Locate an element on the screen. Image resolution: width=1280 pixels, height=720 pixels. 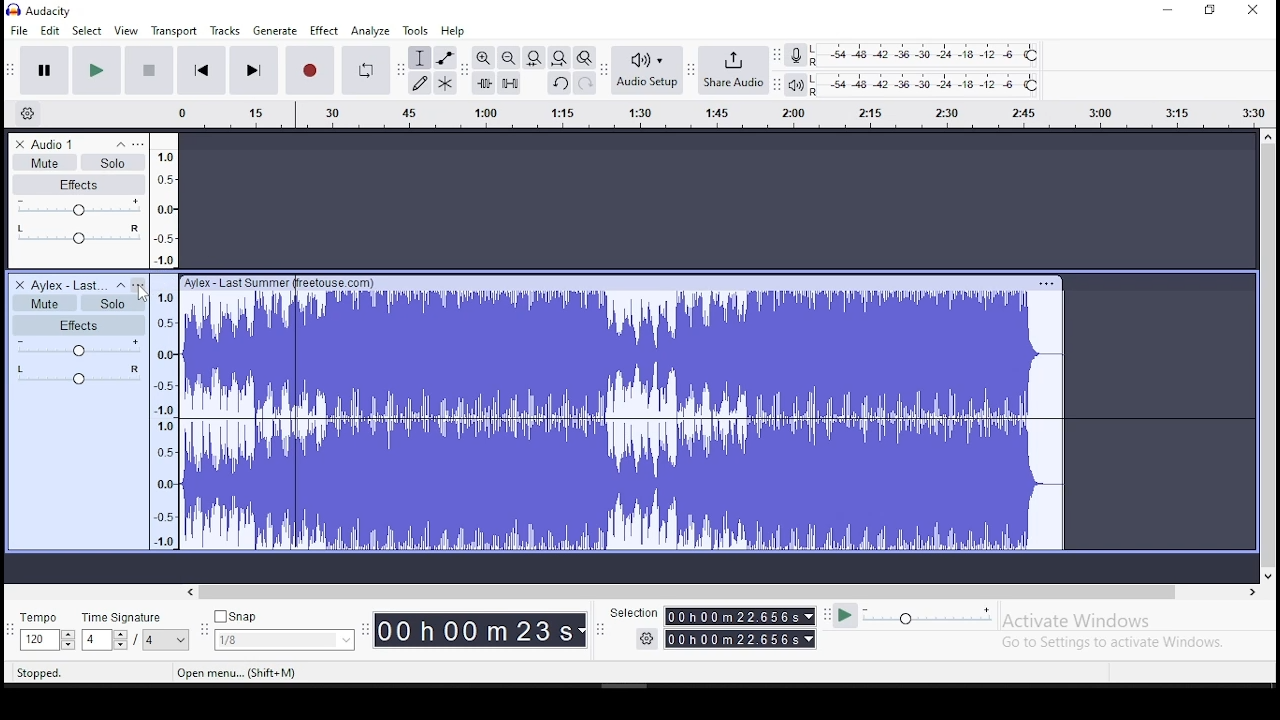
share audio is located at coordinates (733, 70).